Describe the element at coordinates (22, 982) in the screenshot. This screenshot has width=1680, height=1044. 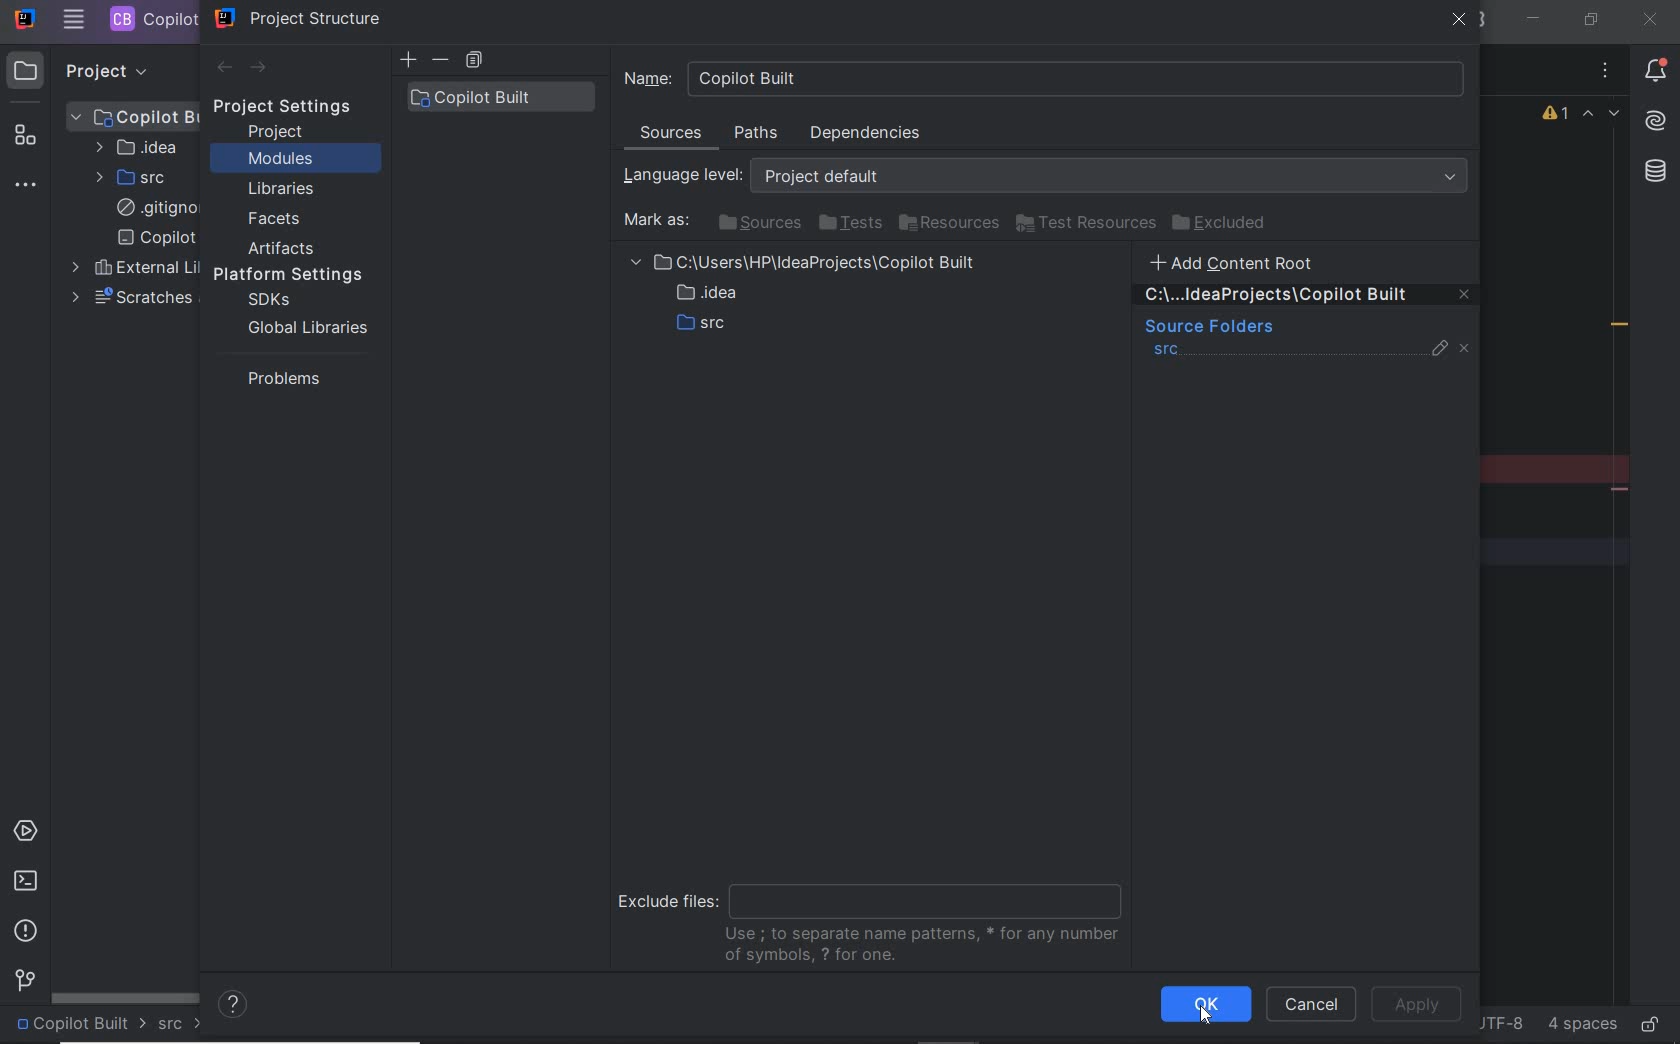
I see `version control` at that location.